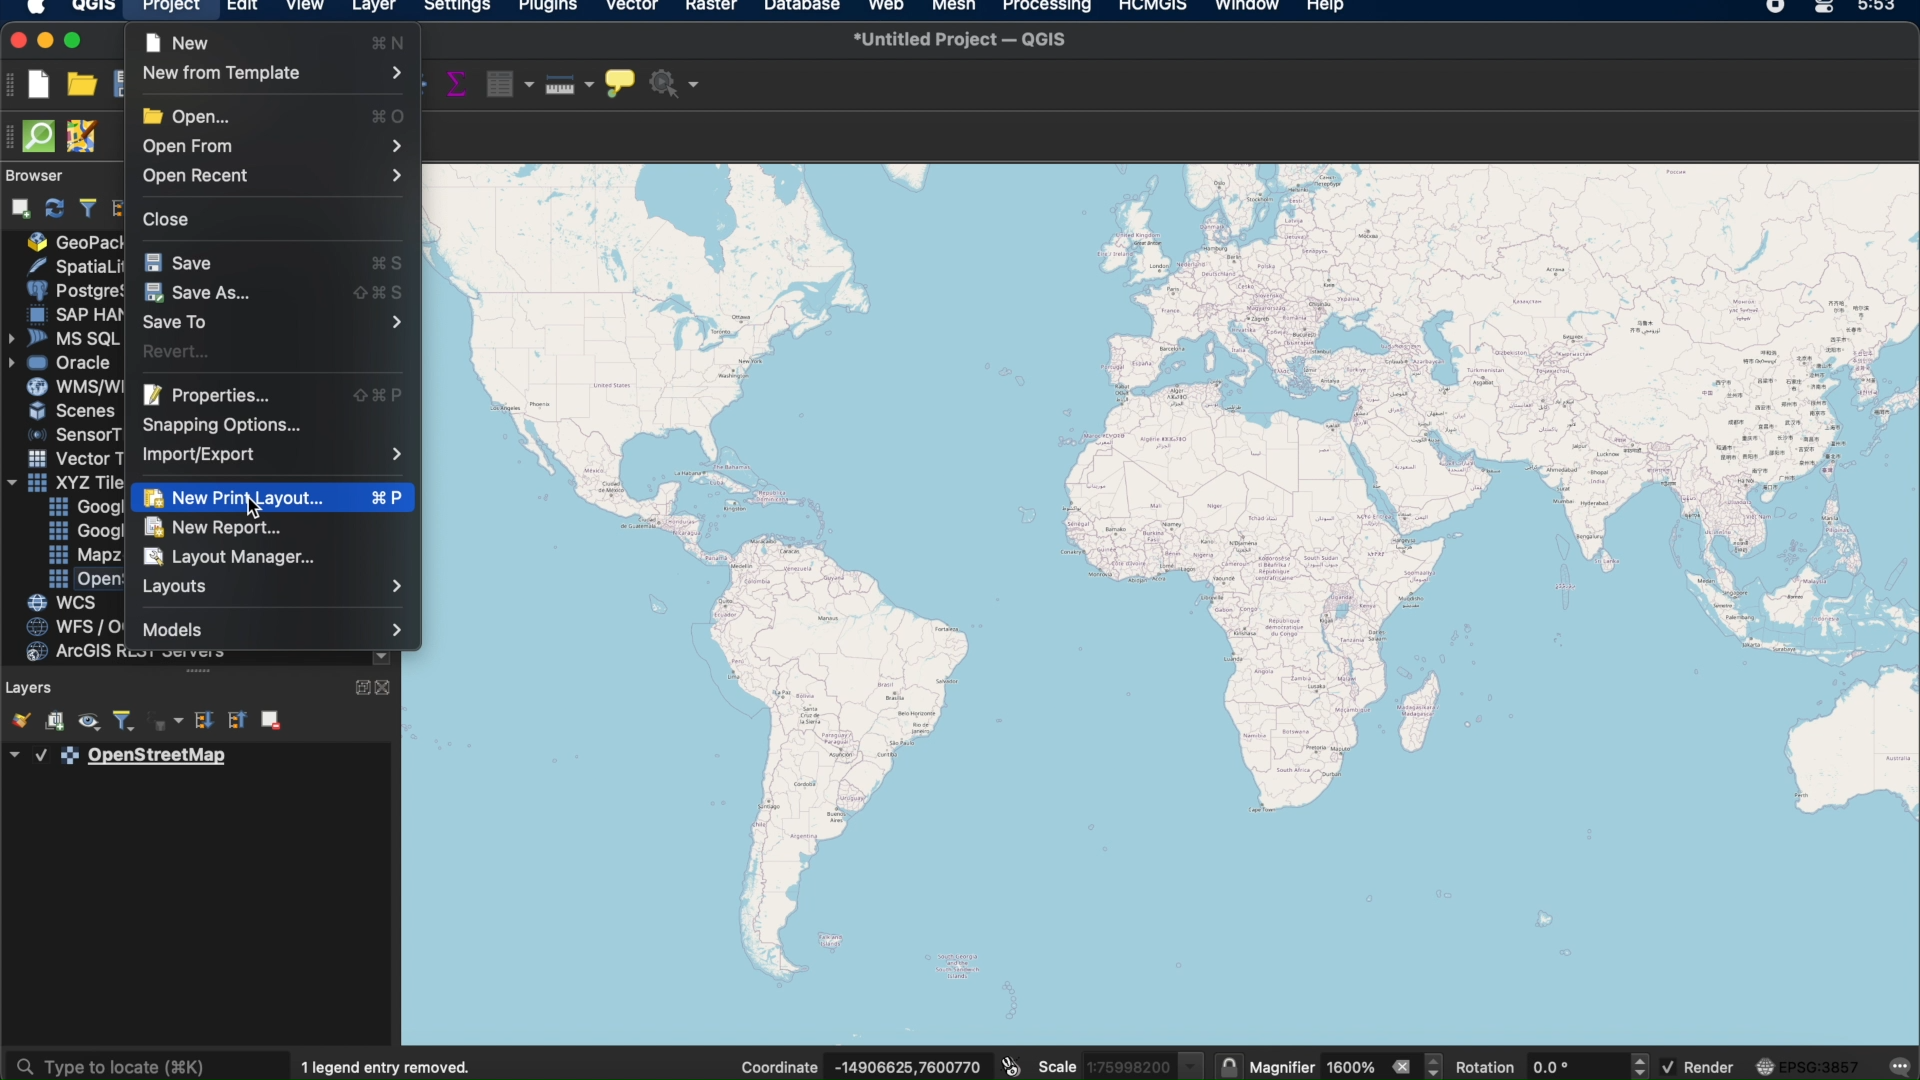  I want to click on show statistical summary, so click(455, 81).